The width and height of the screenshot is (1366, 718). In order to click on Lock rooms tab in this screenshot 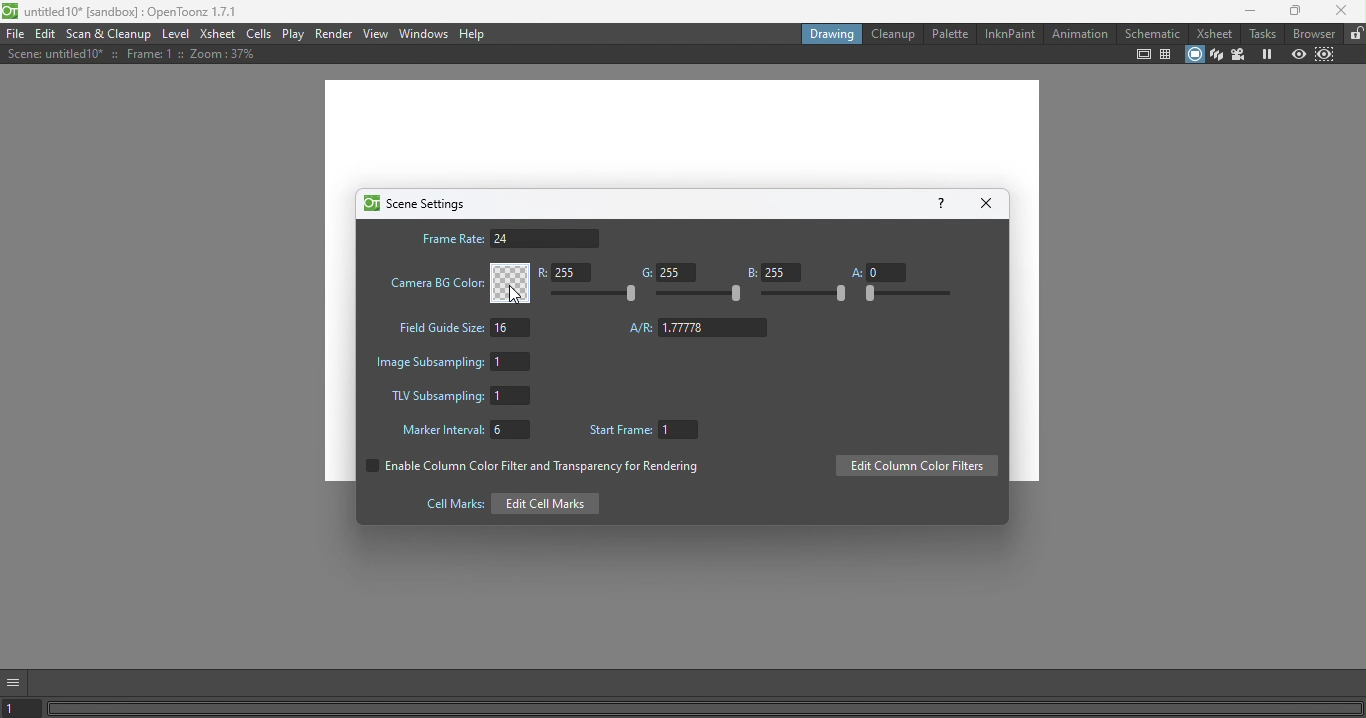, I will do `click(1354, 34)`.